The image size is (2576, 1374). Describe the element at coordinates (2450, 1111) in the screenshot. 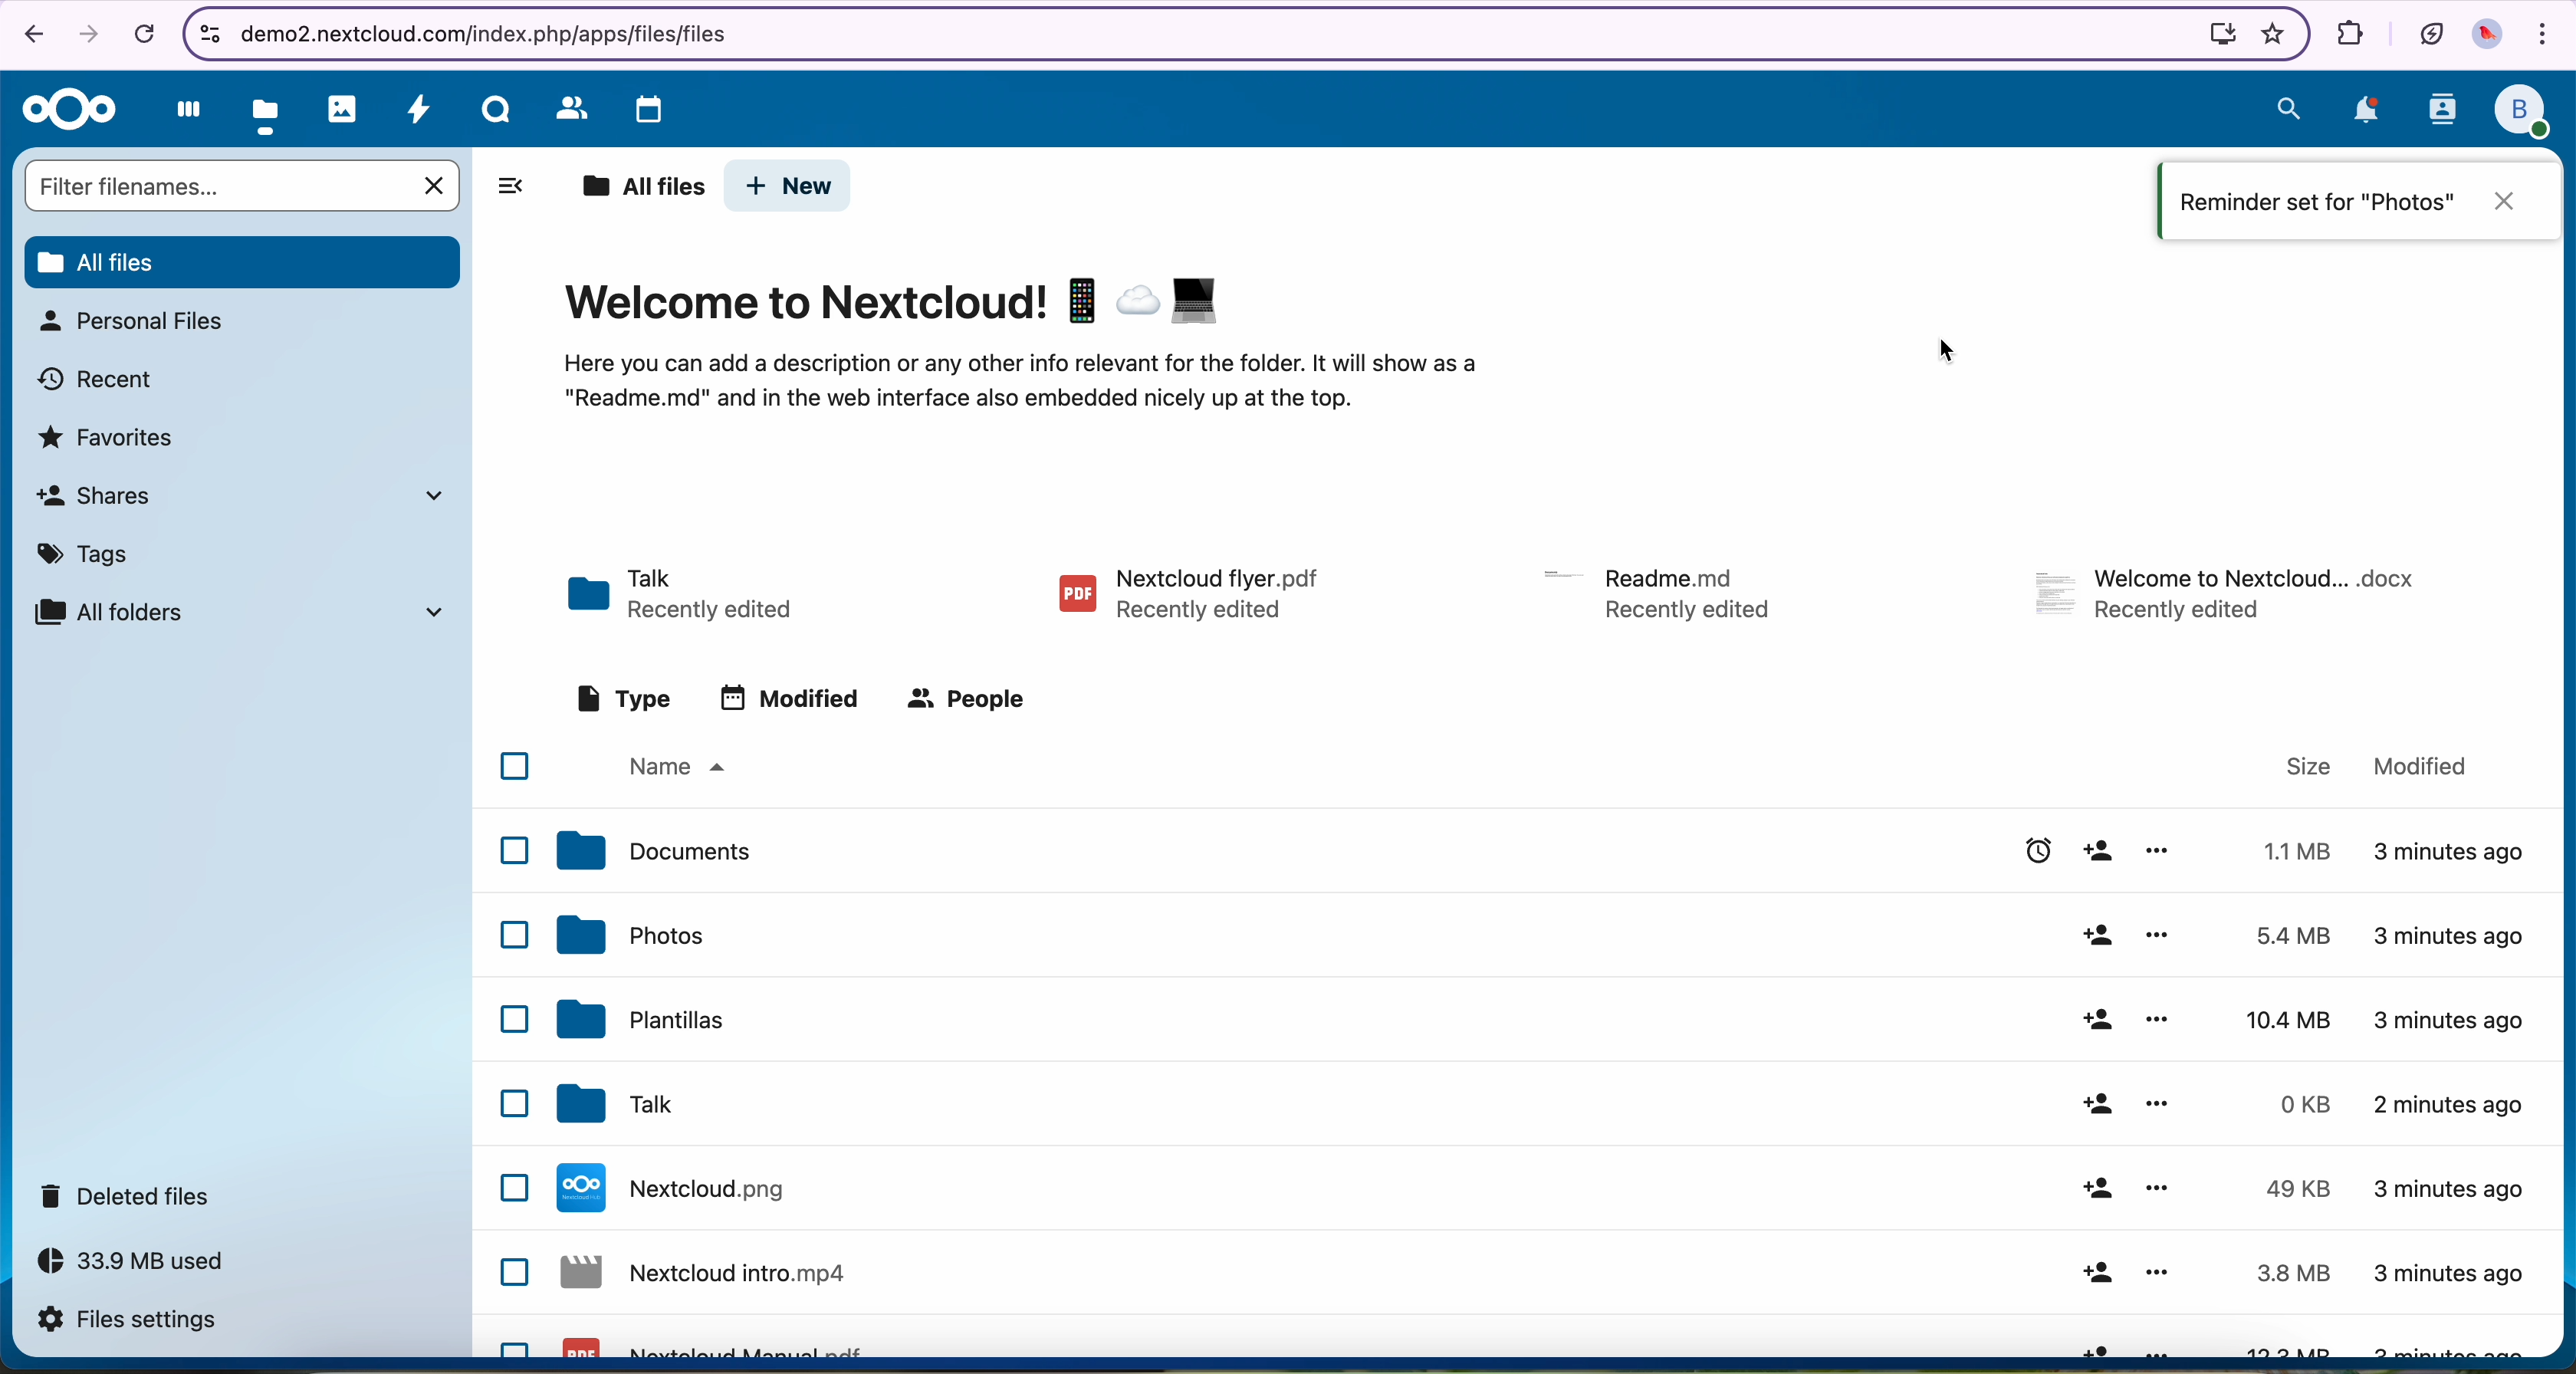

I see `2 minutes ago` at that location.